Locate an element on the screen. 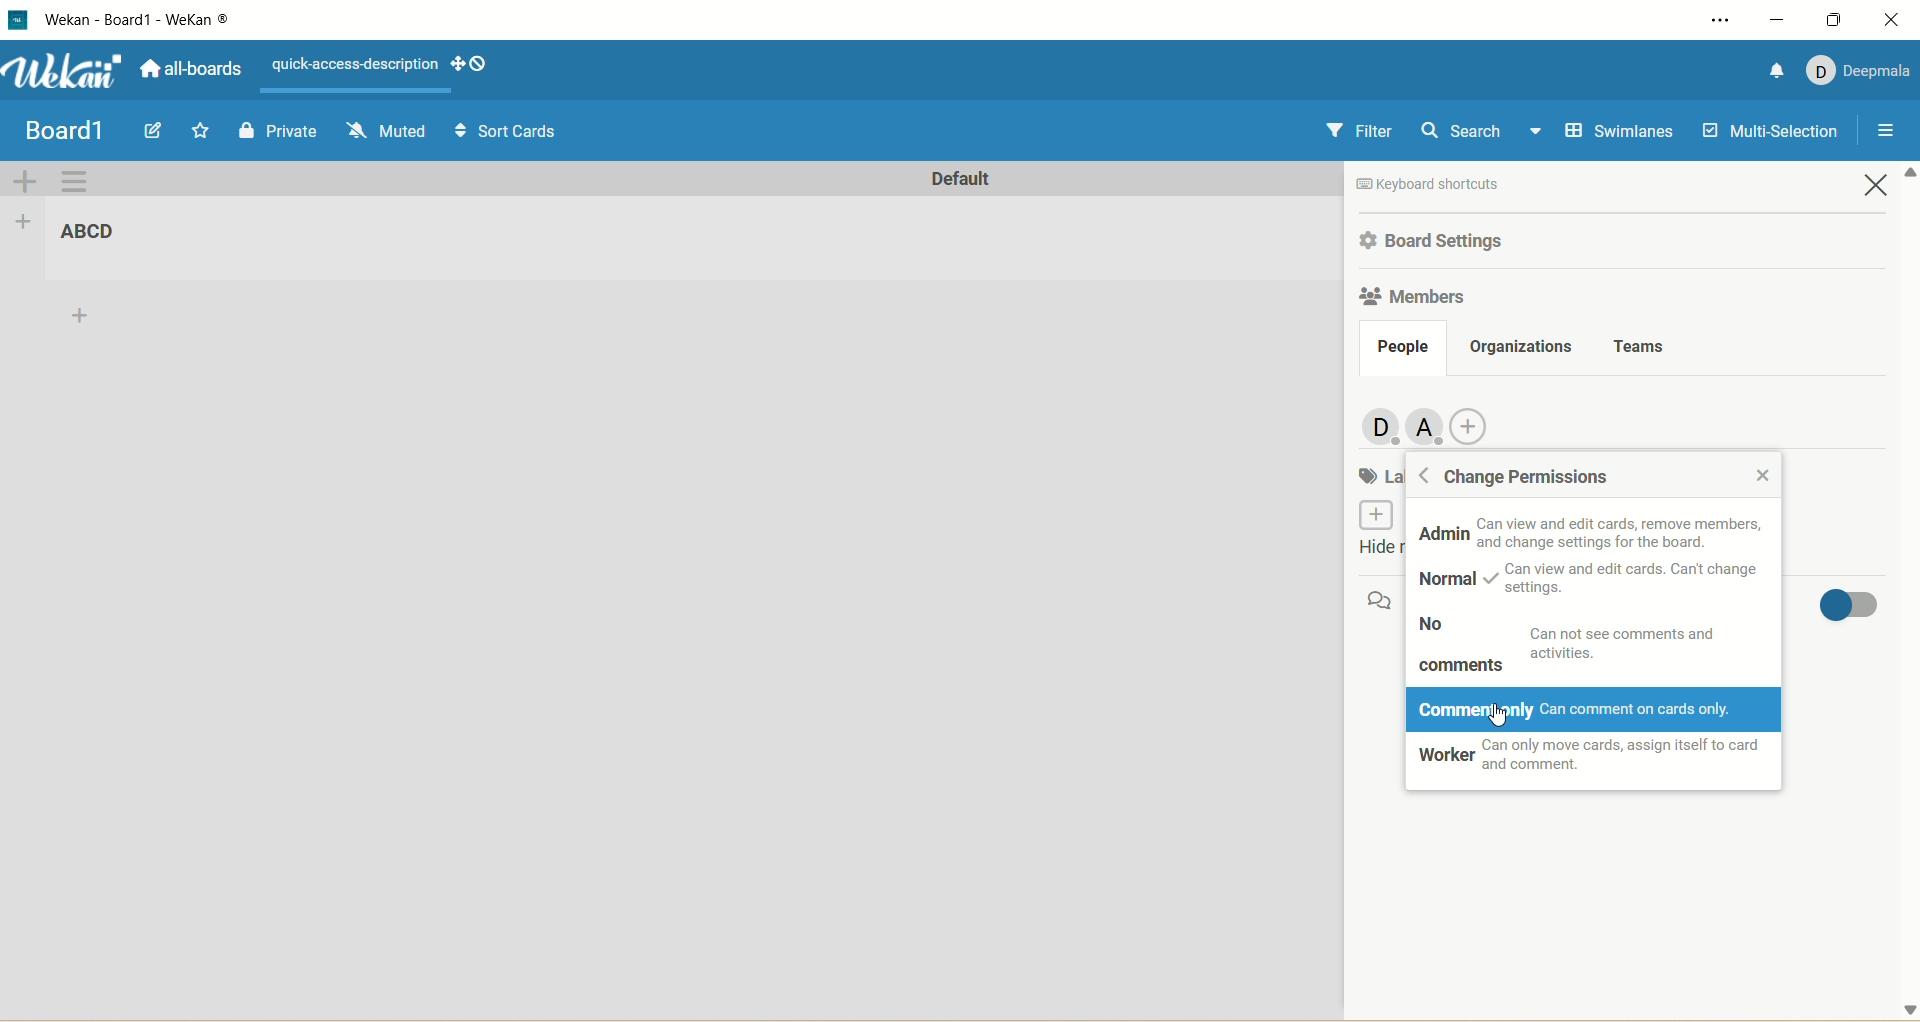 The height and width of the screenshot is (1022, 1920). logo is located at coordinates (21, 20).